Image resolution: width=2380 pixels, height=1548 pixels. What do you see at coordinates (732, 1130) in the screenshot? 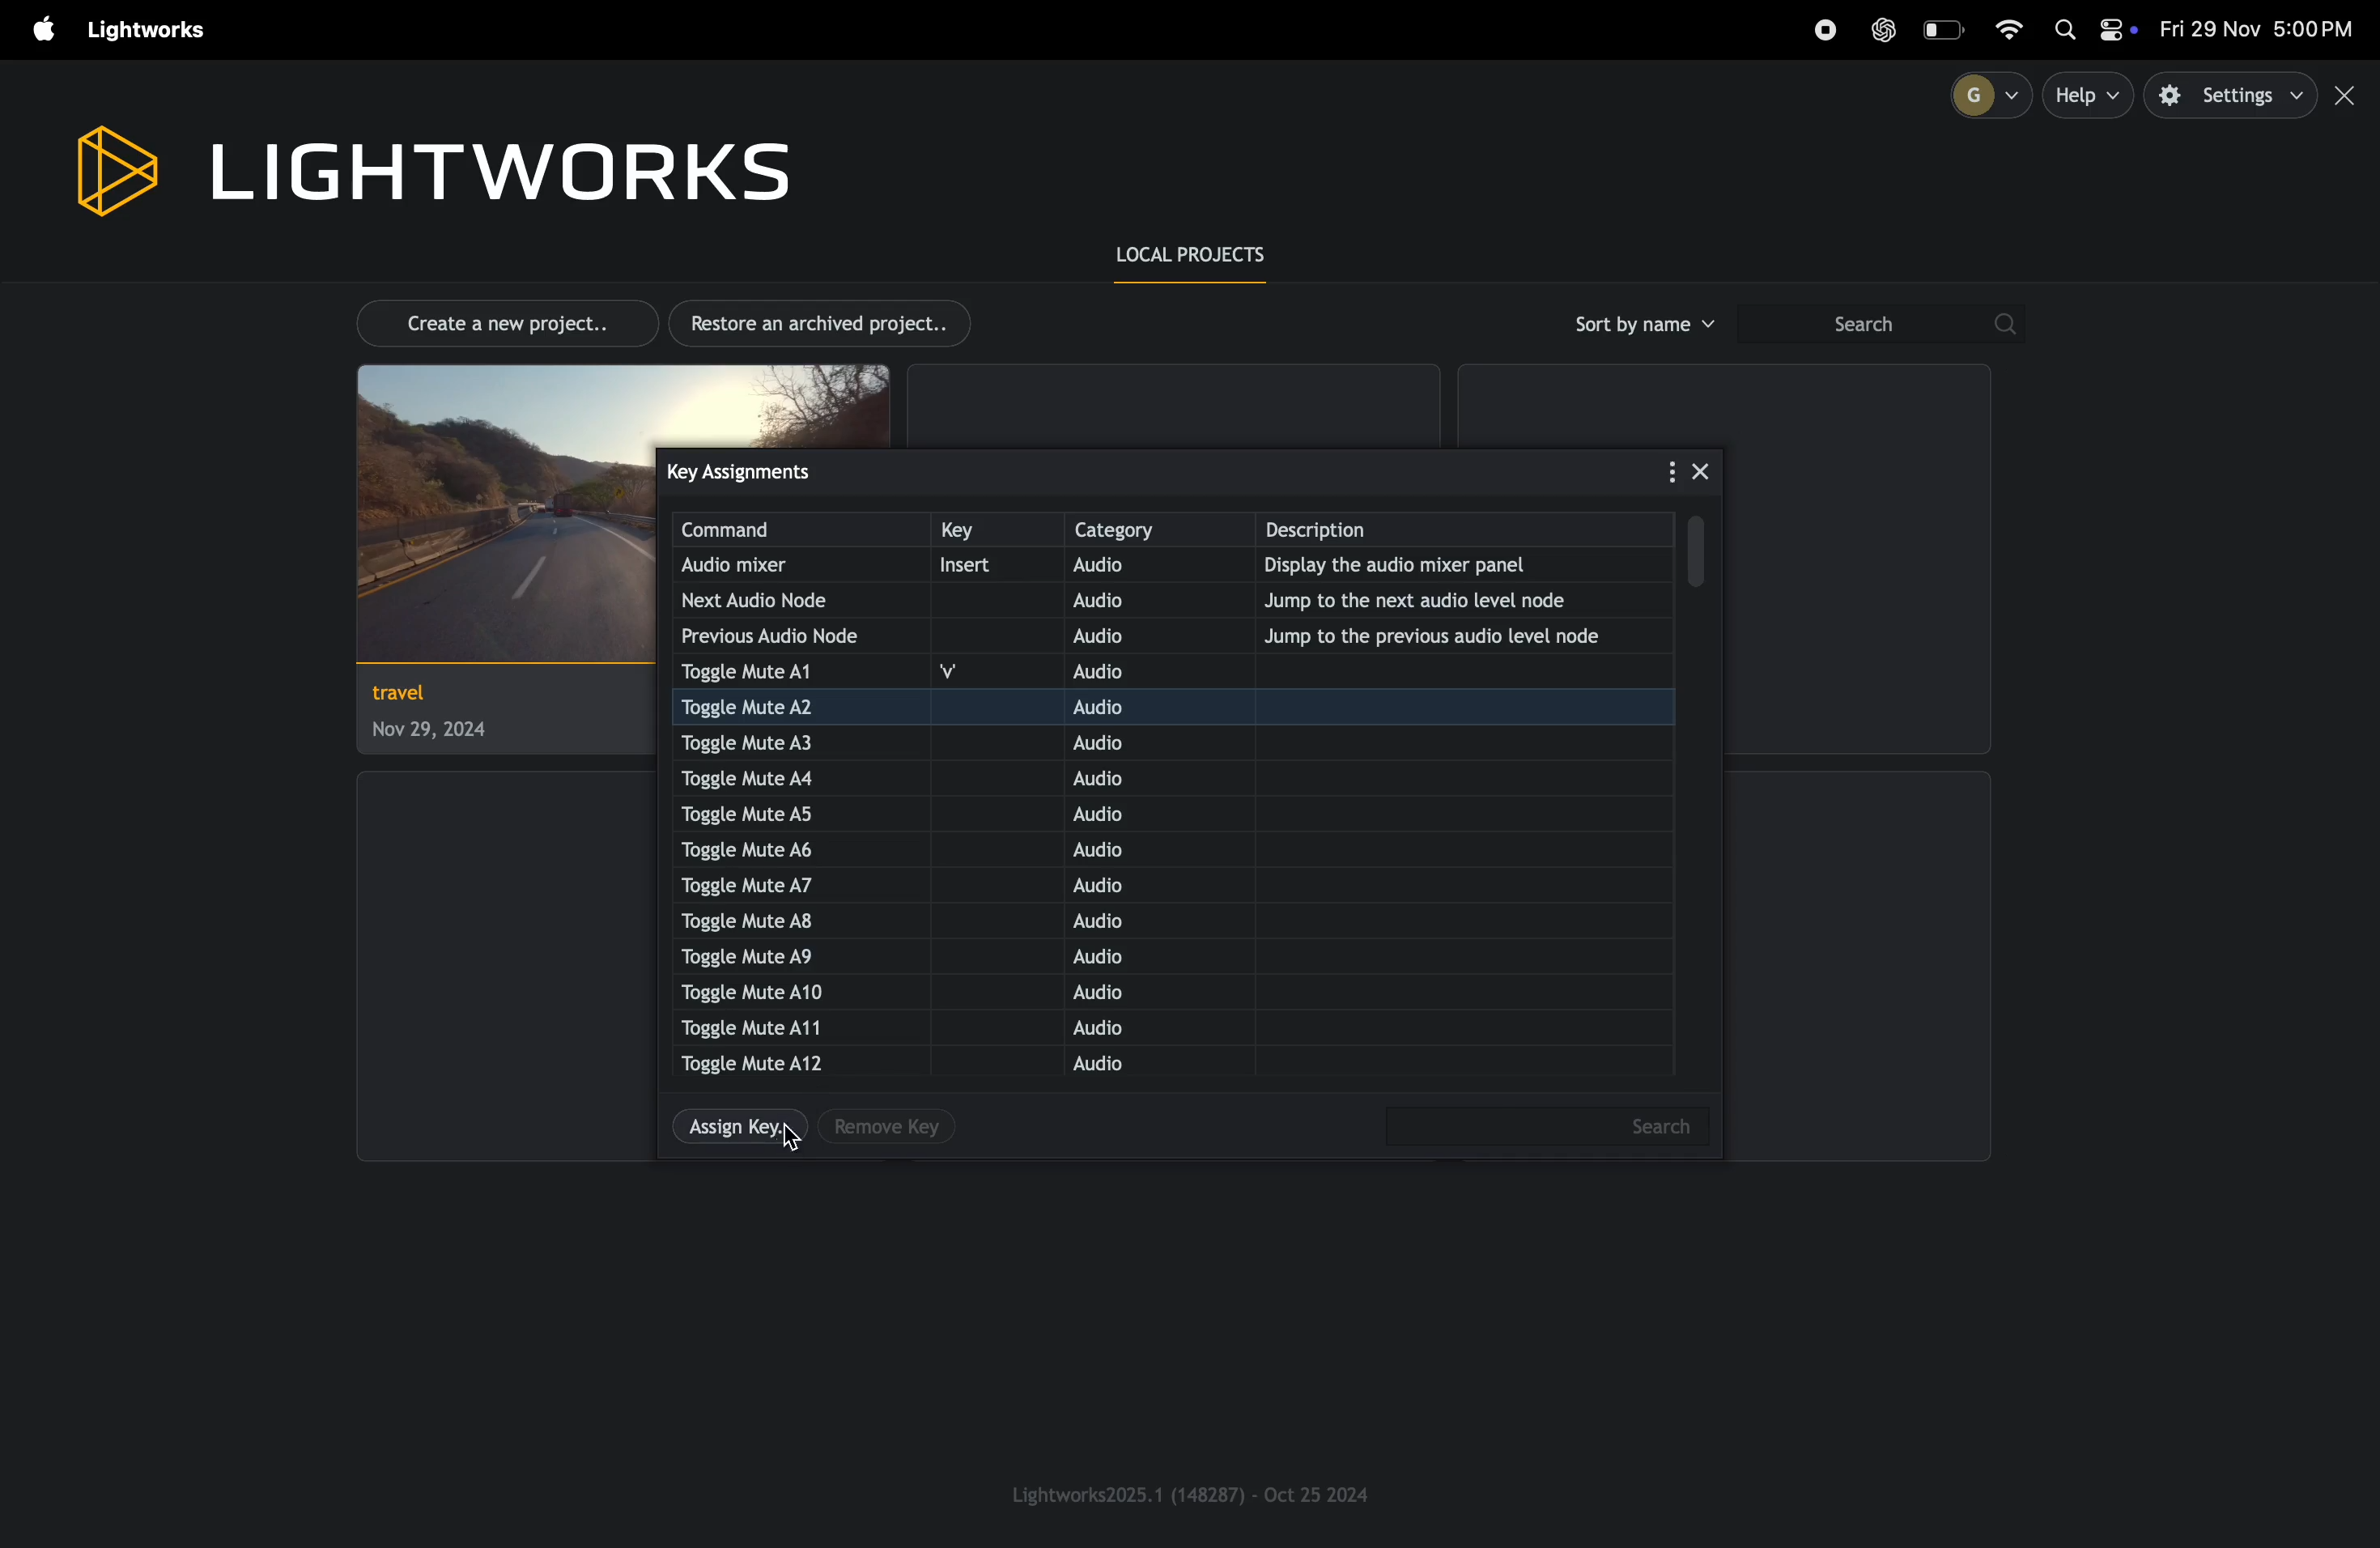
I see `assign key` at bounding box center [732, 1130].